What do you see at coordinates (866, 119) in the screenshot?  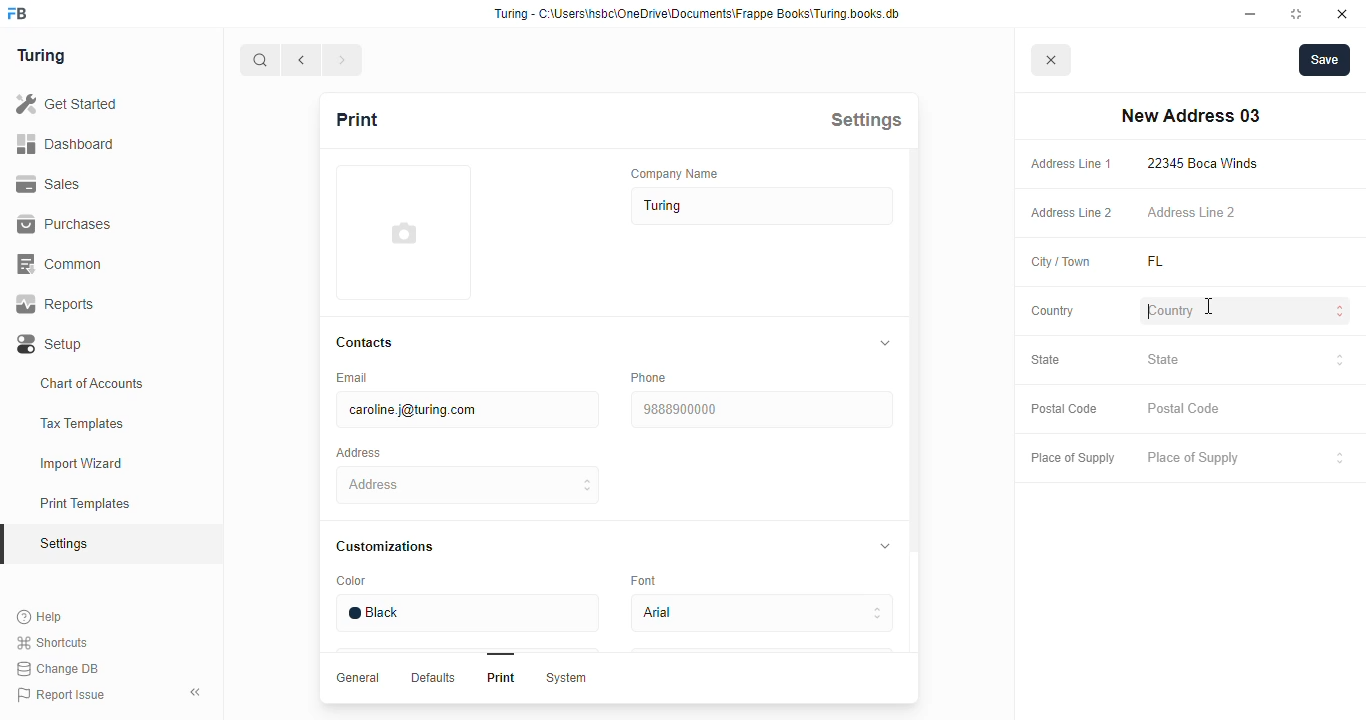 I see `settings` at bounding box center [866, 119].